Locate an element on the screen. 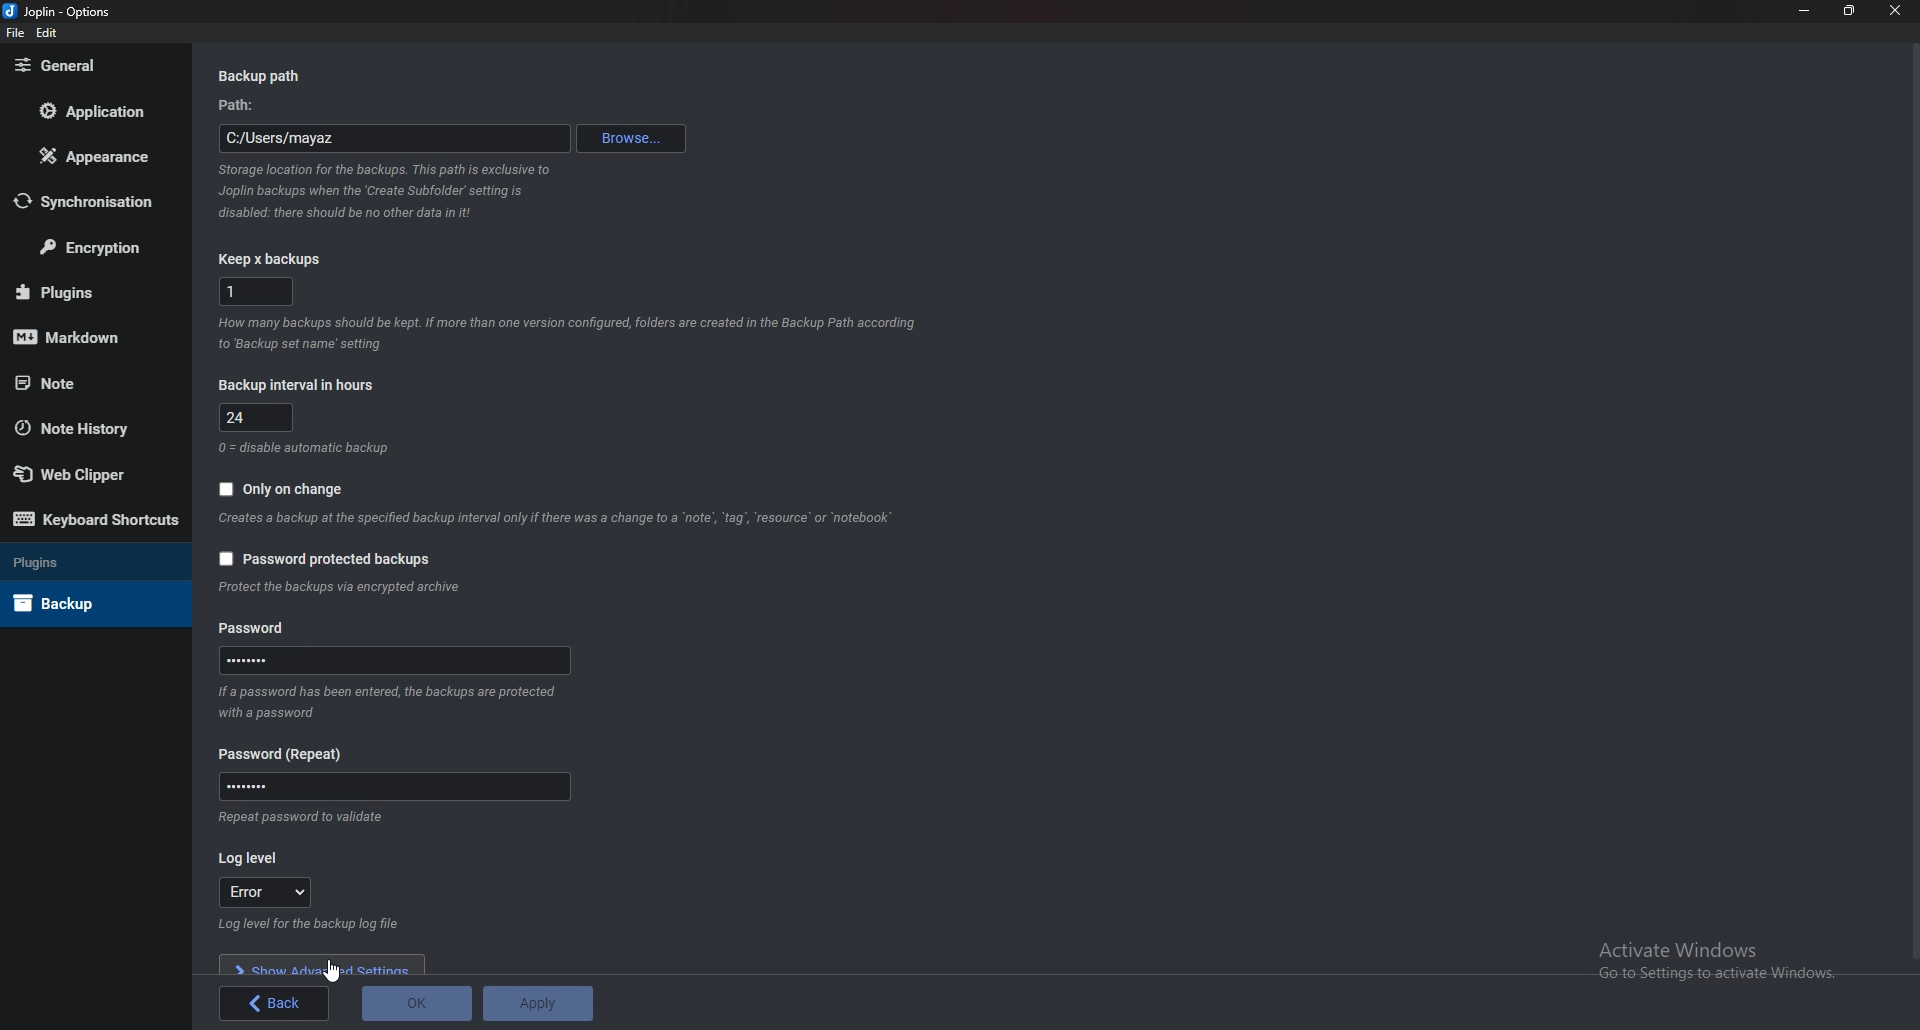 This screenshot has height=1030, width=1920. Keep x backups is located at coordinates (277, 260).